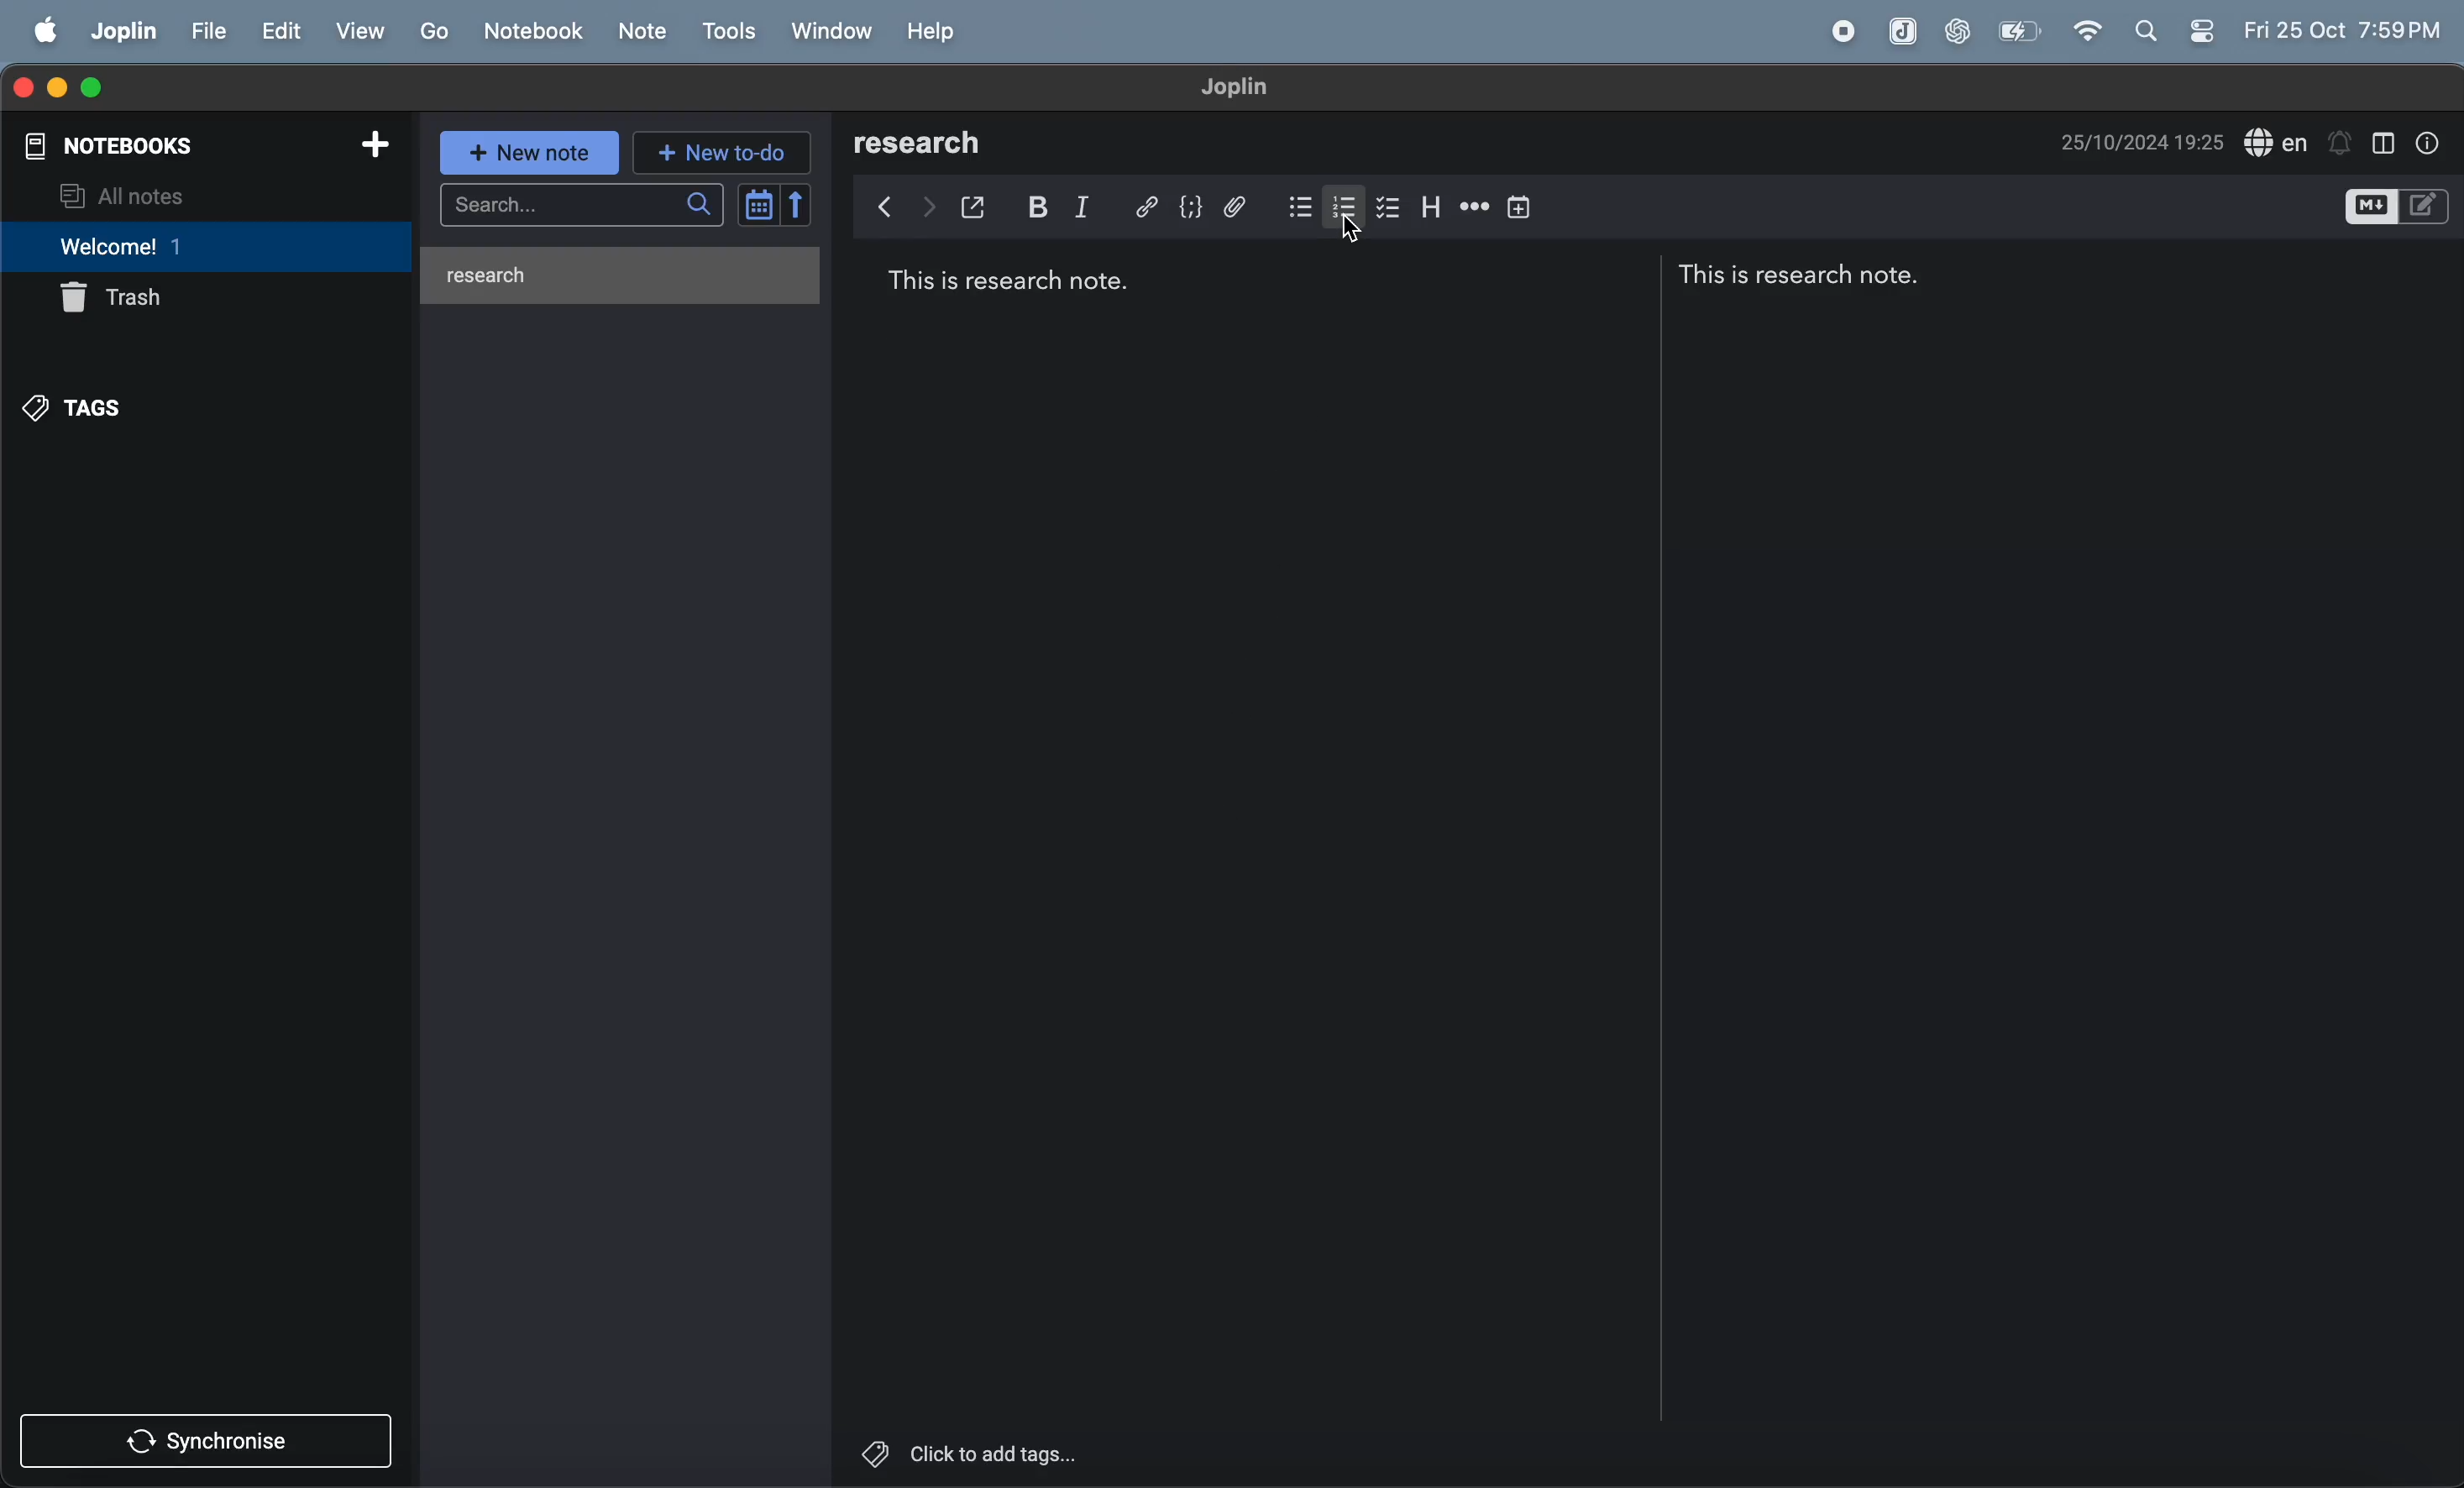 The image size is (2464, 1488). Describe the element at coordinates (618, 275) in the screenshot. I see `research note` at that location.